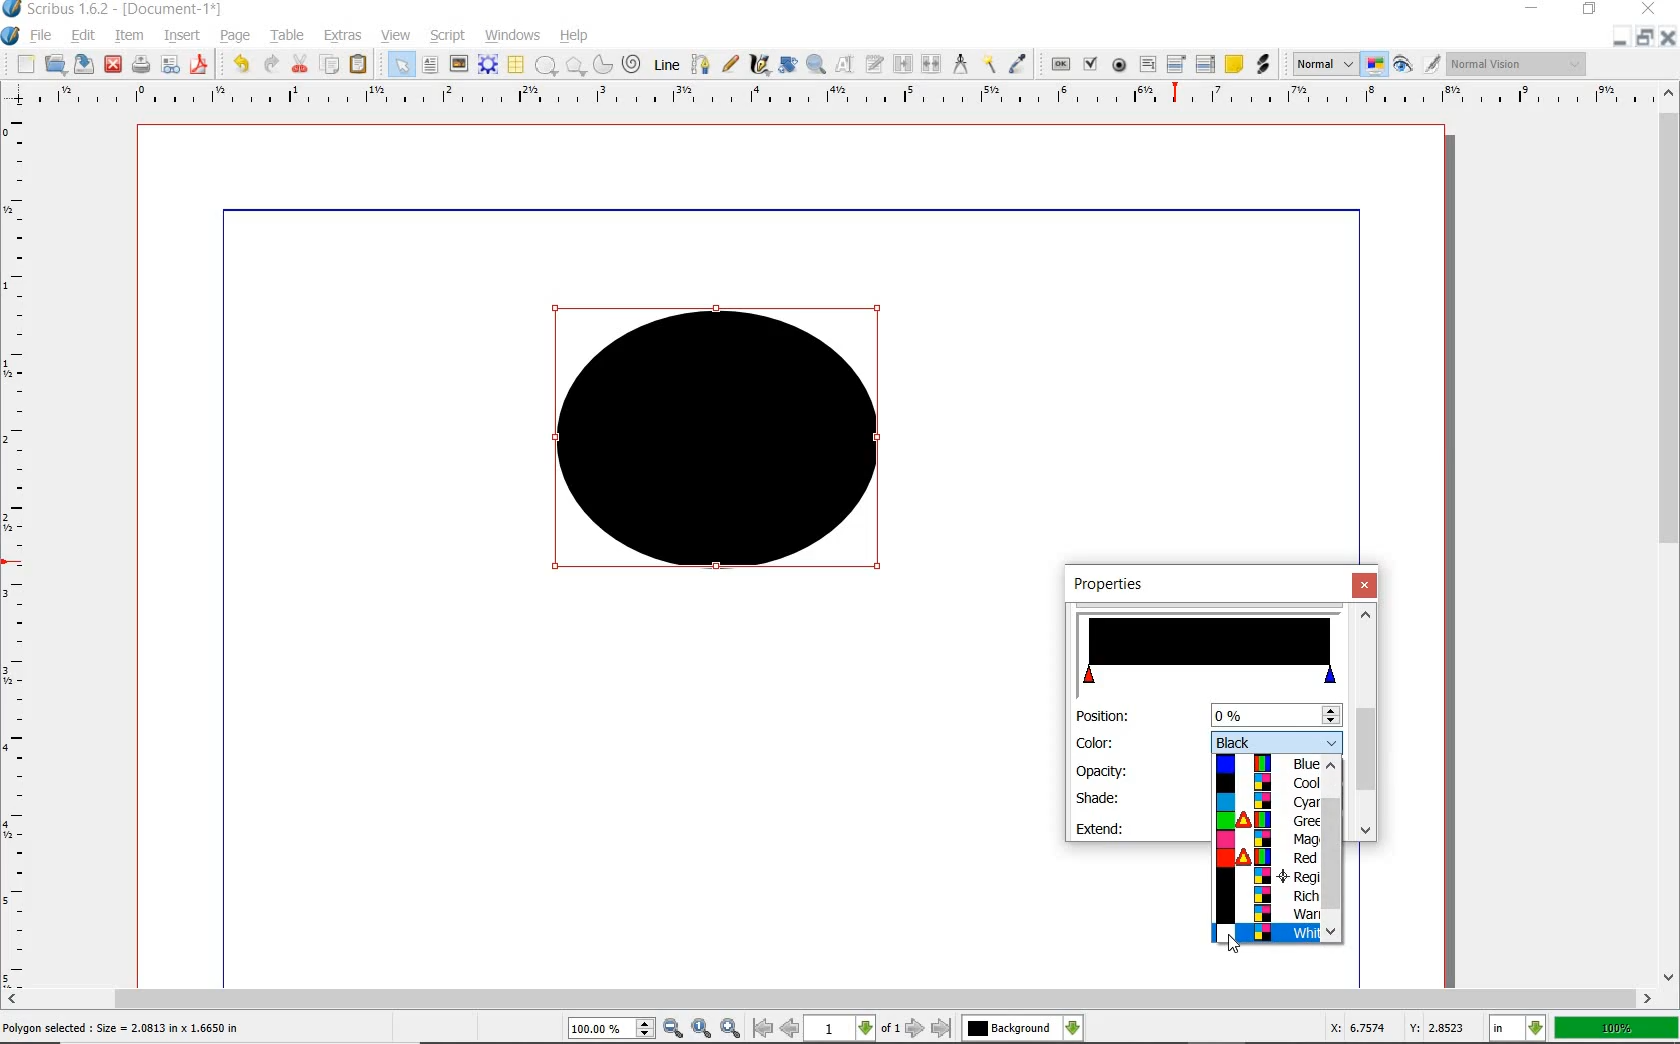  I want to click on LINE, so click(668, 65).